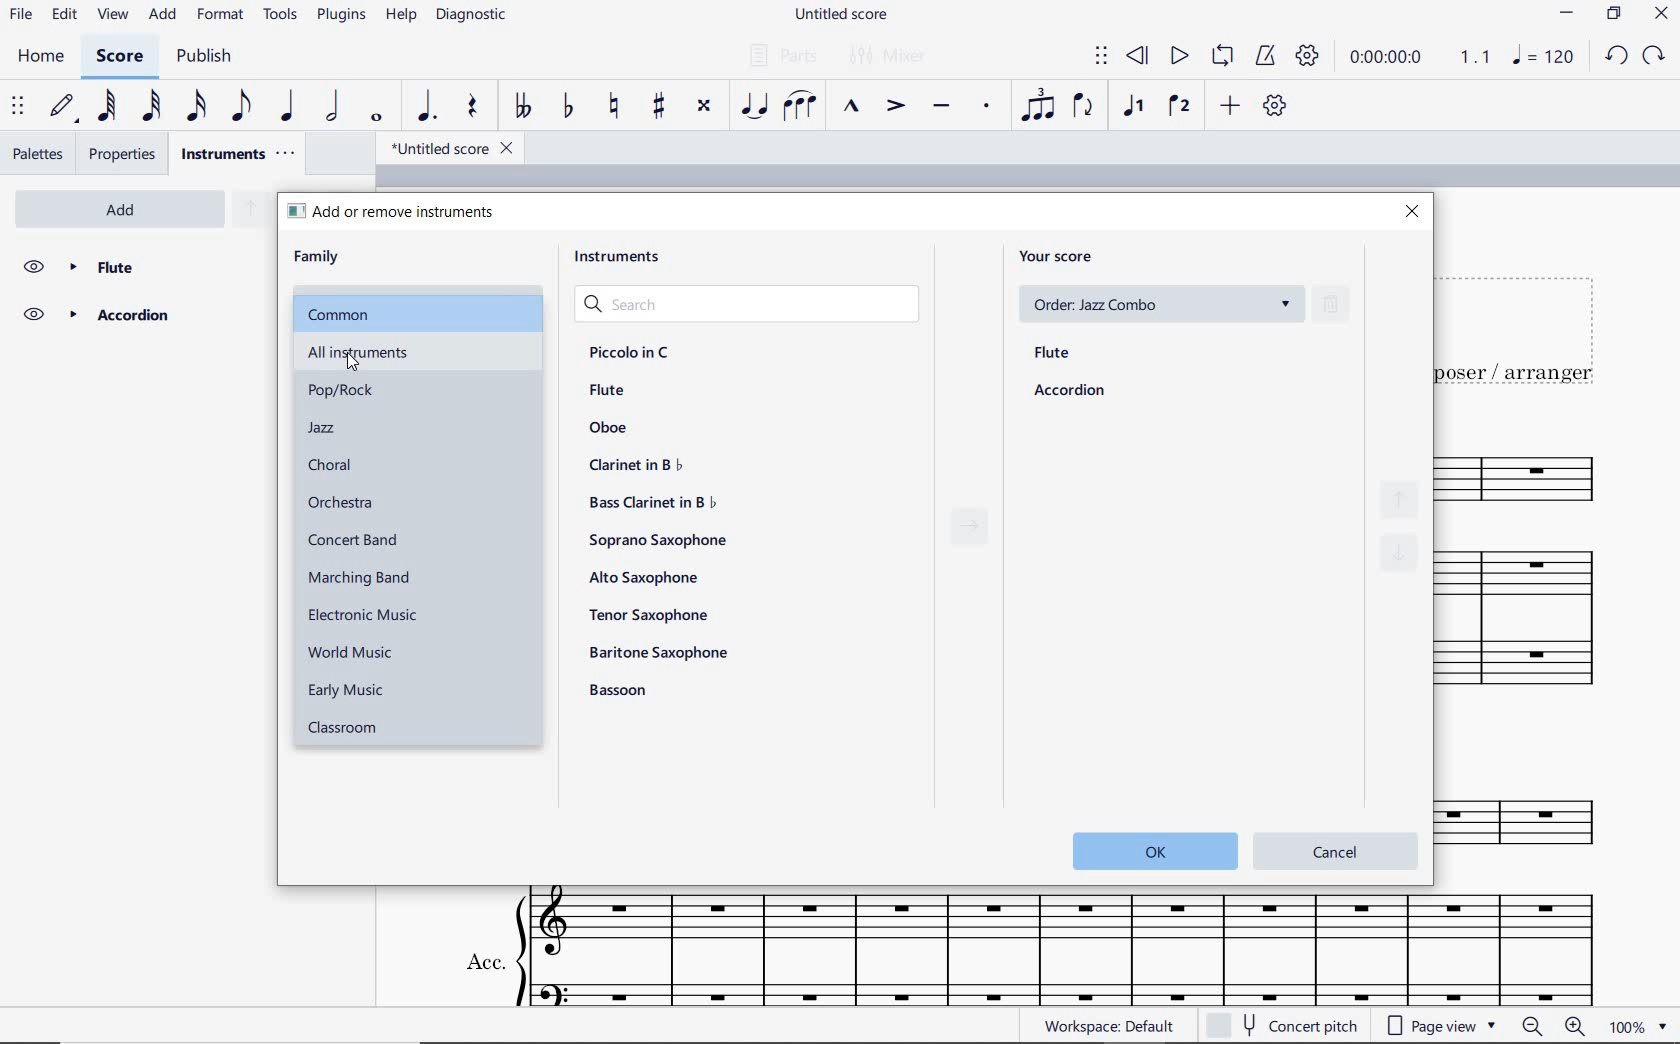  What do you see at coordinates (336, 360) in the screenshot?
I see `cursor` at bounding box center [336, 360].